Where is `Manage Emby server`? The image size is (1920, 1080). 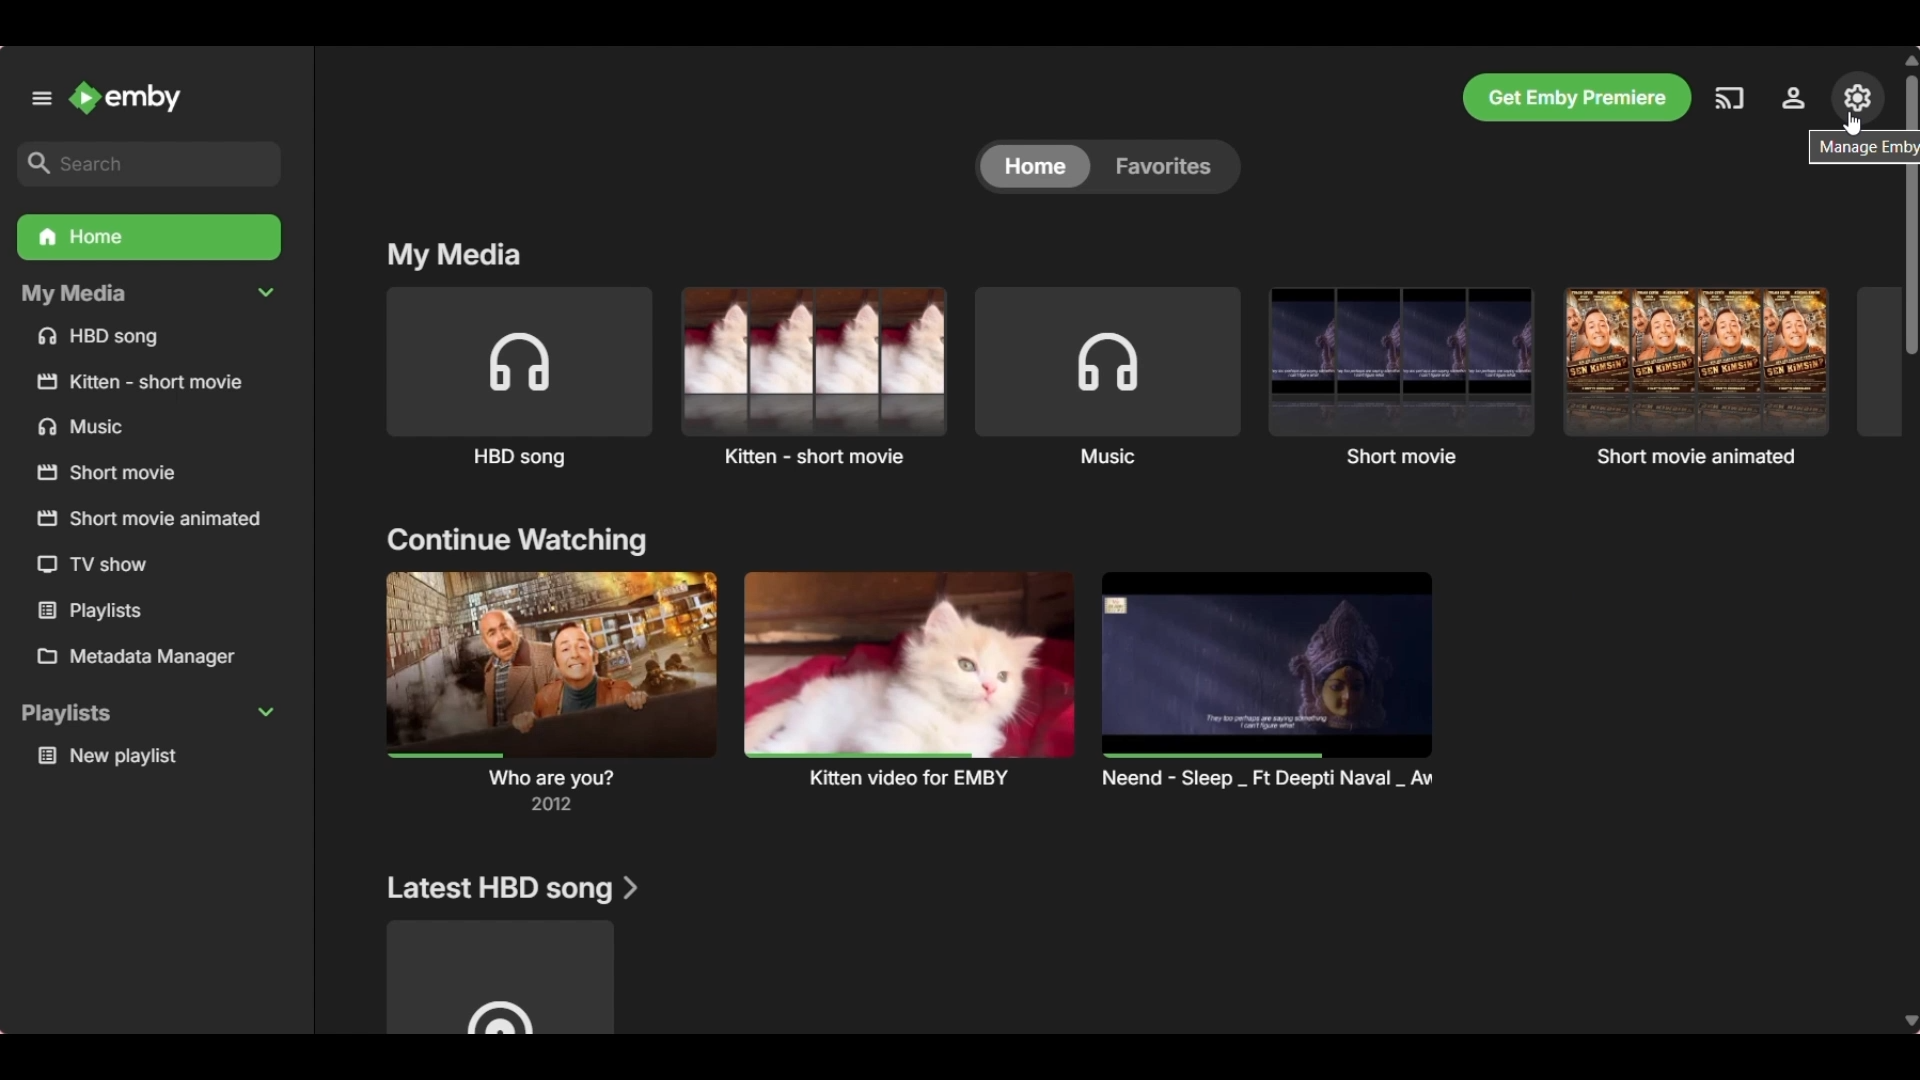
Manage Emby server is located at coordinates (1857, 98).